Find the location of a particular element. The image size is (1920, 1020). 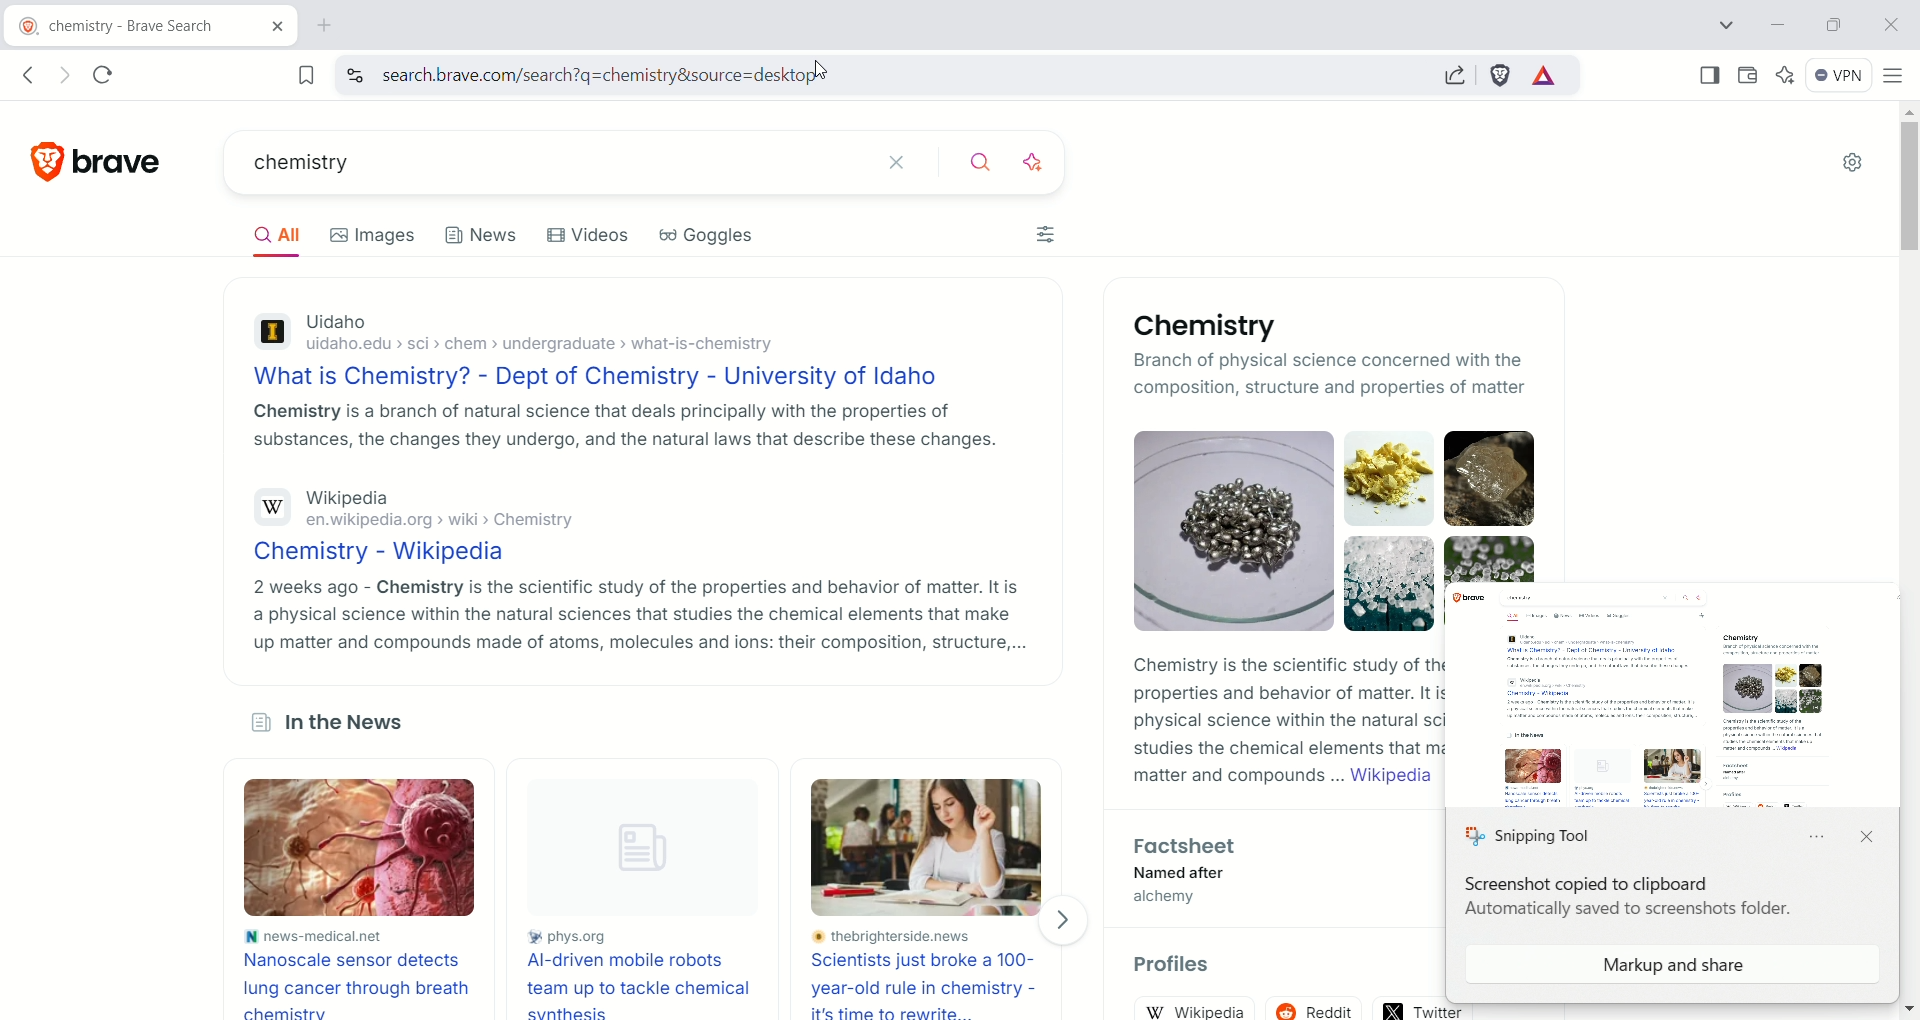

News-medical.net Nanoscale sensor detects lung cancer through breath chemistry is located at coordinates (356, 972).